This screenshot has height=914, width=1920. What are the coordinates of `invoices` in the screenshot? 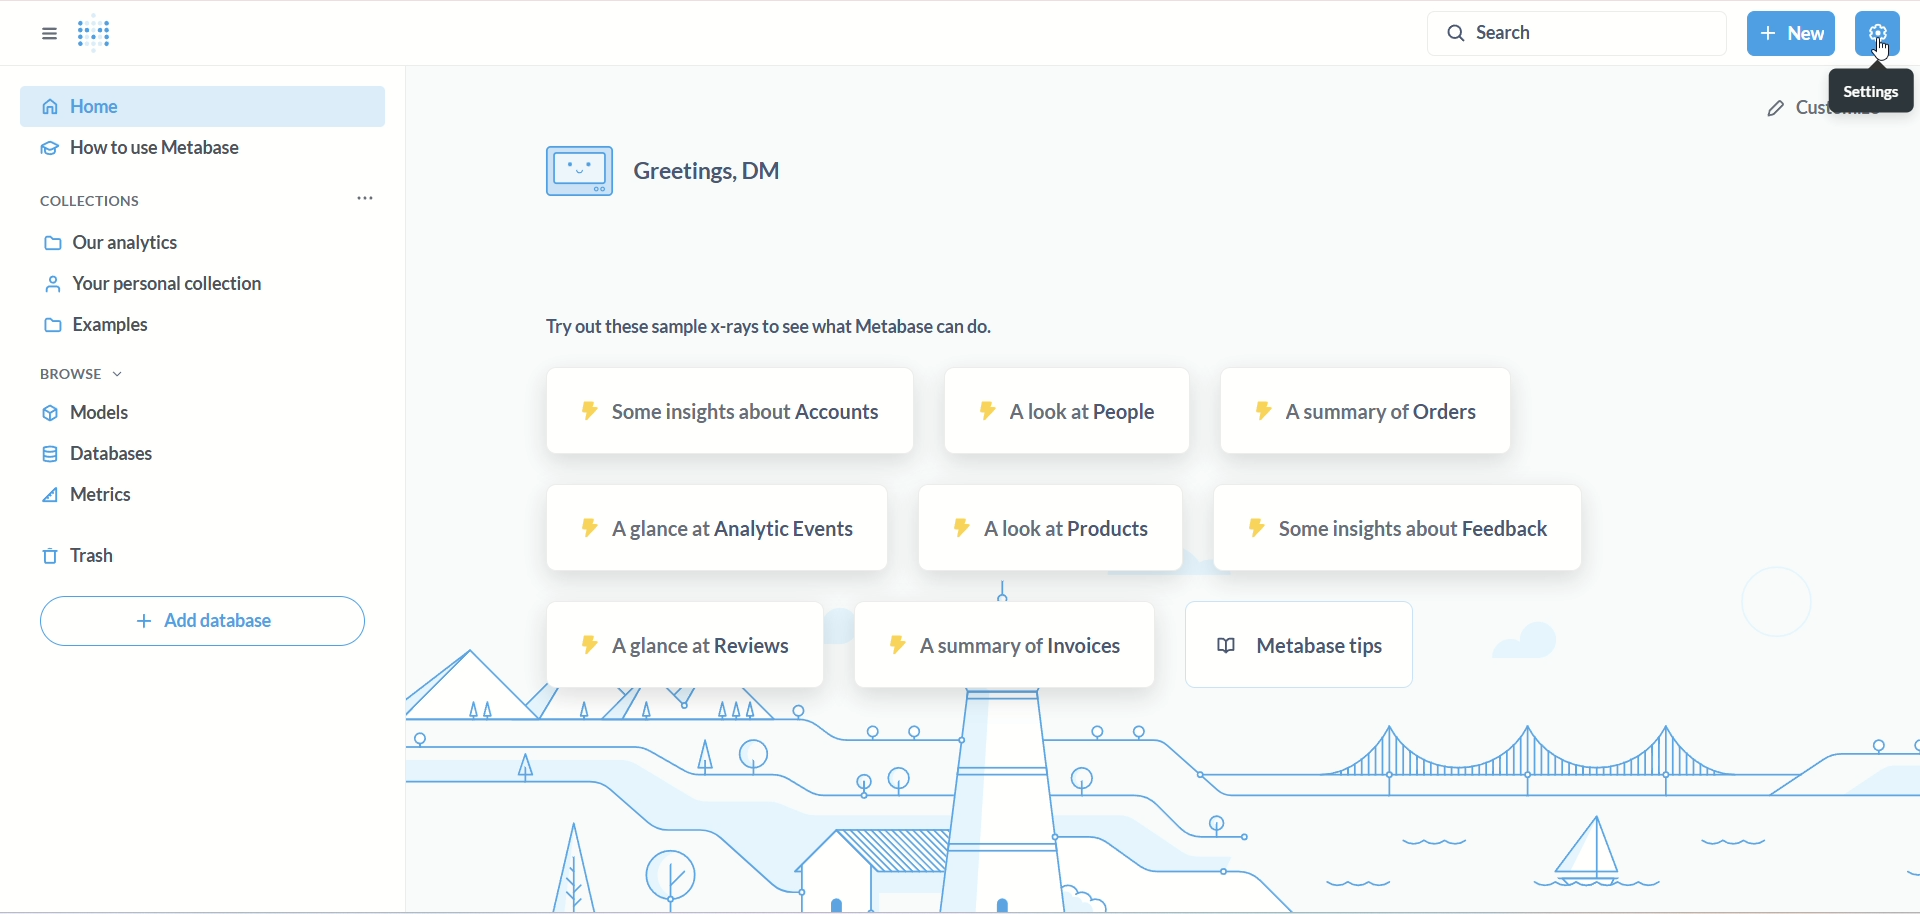 It's located at (1007, 646).